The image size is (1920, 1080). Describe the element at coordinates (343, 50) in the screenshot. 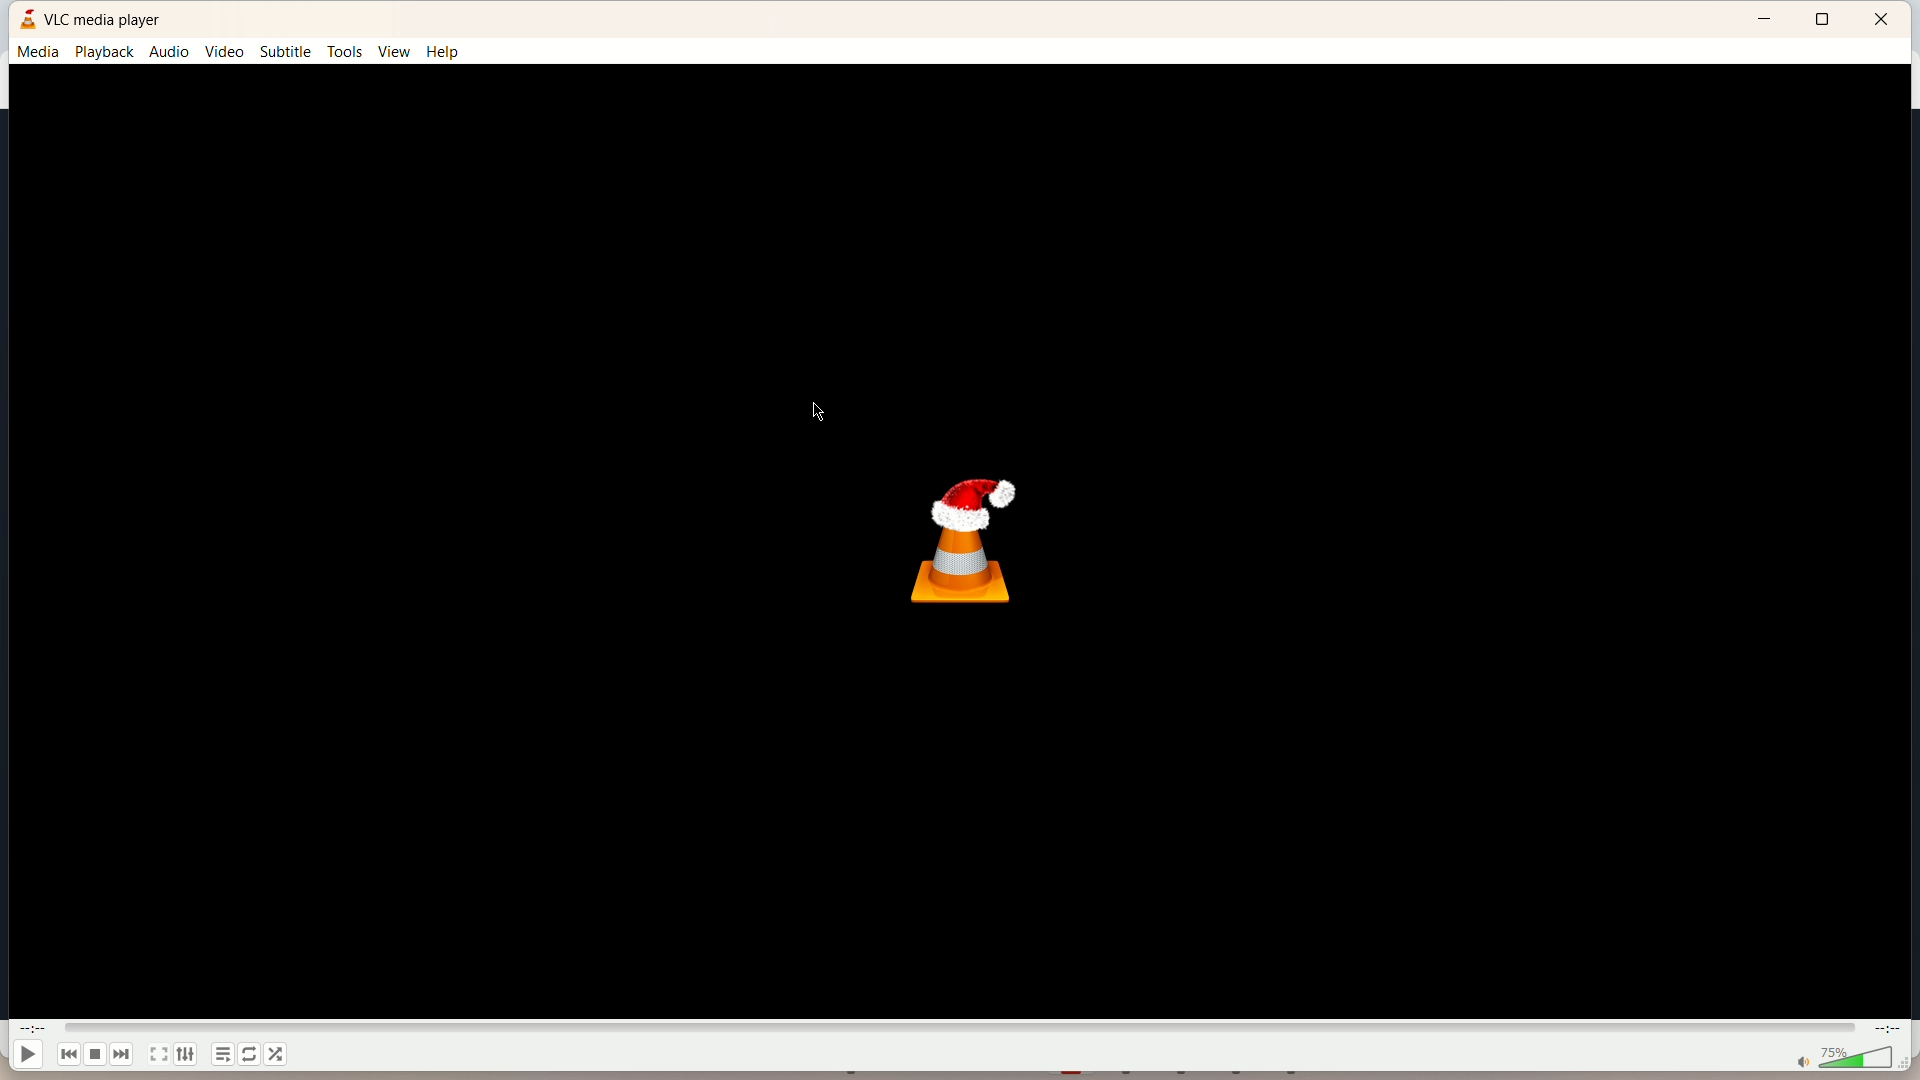

I see `tools` at that location.